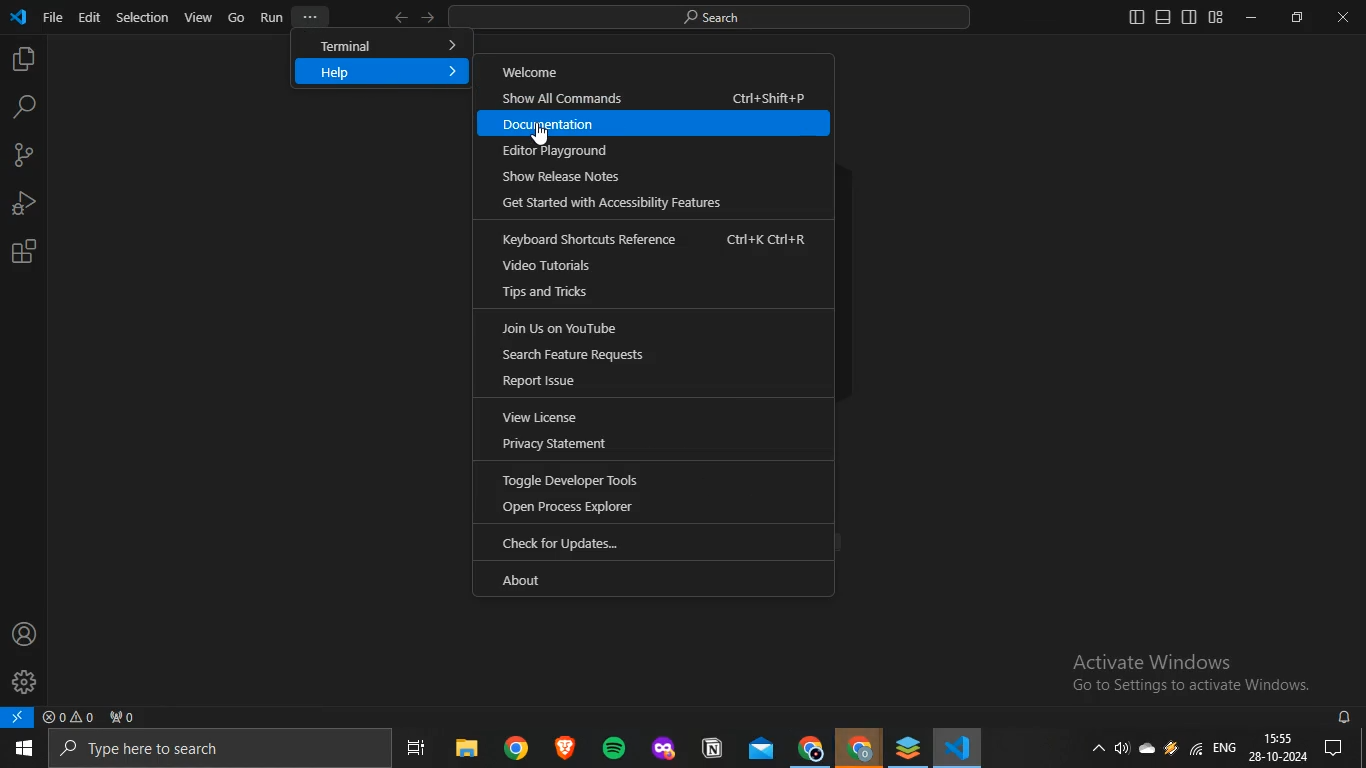 Image resolution: width=1366 pixels, height=768 pixels. What do you see at coordinates (271, 17) in the screenshot?
I see `run` at bounding box center [271, 17].